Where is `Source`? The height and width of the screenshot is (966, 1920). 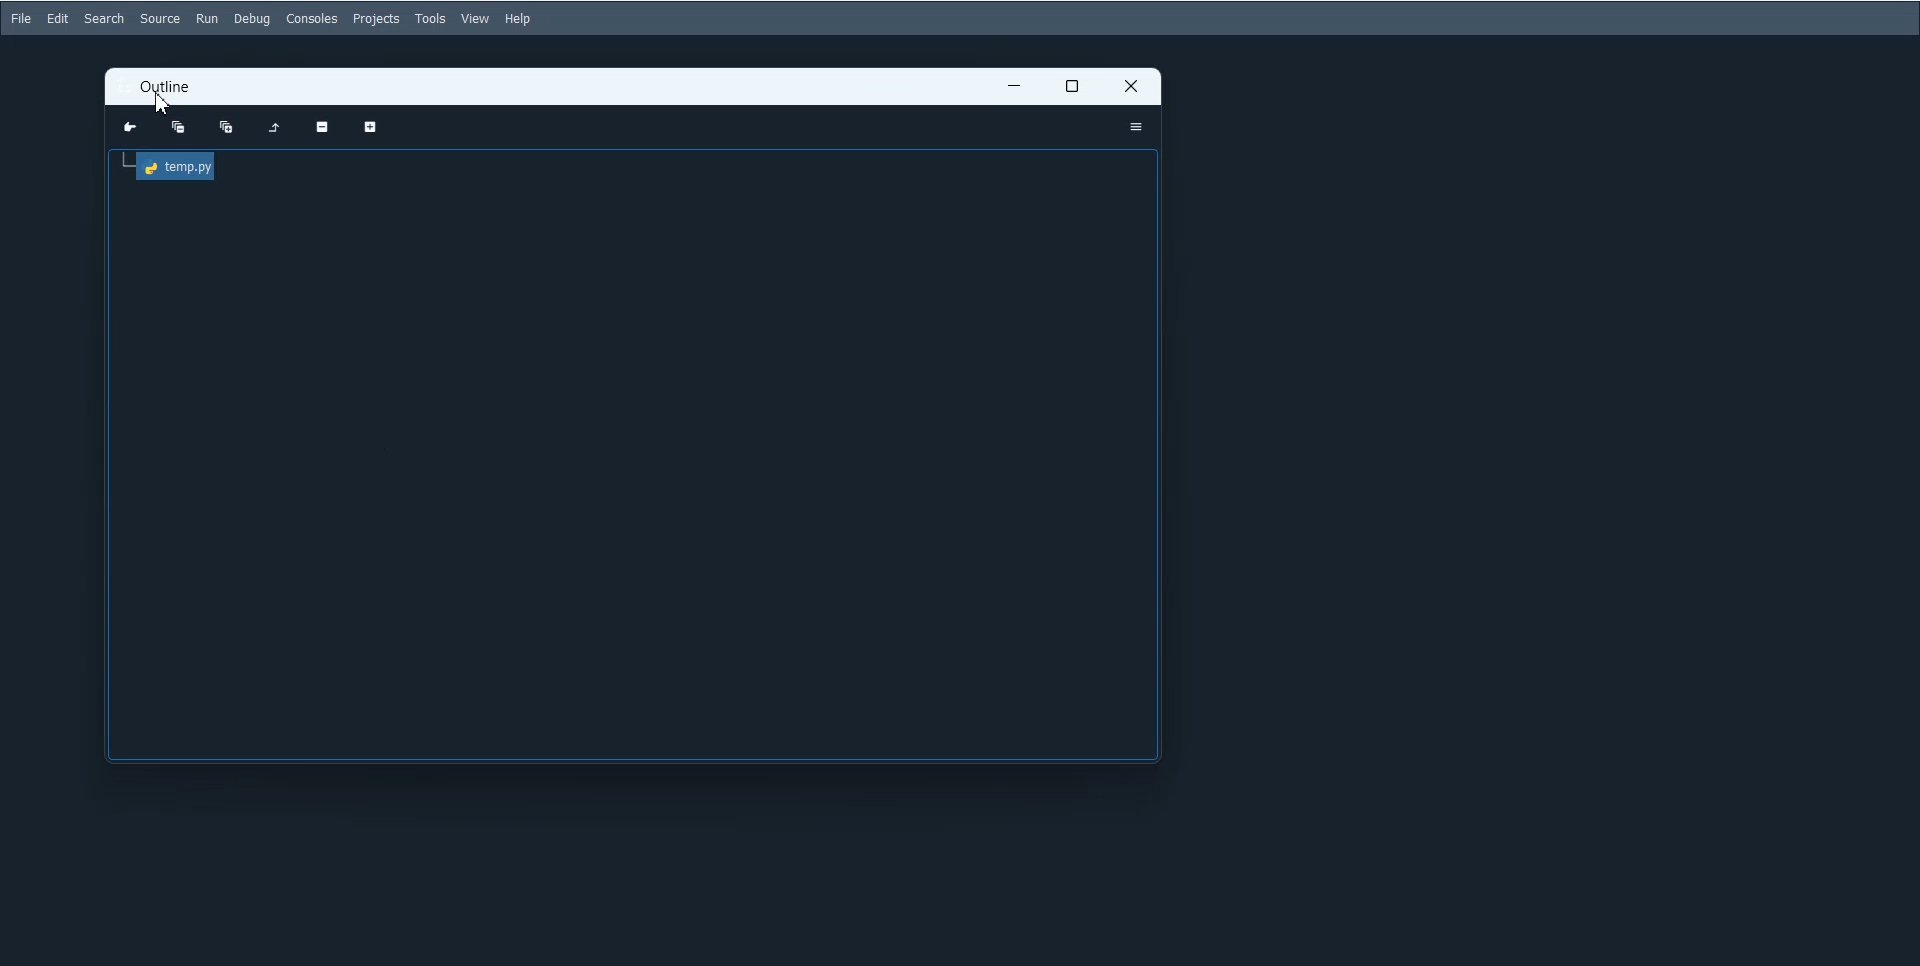 Source is located at coordinates (160, 18).